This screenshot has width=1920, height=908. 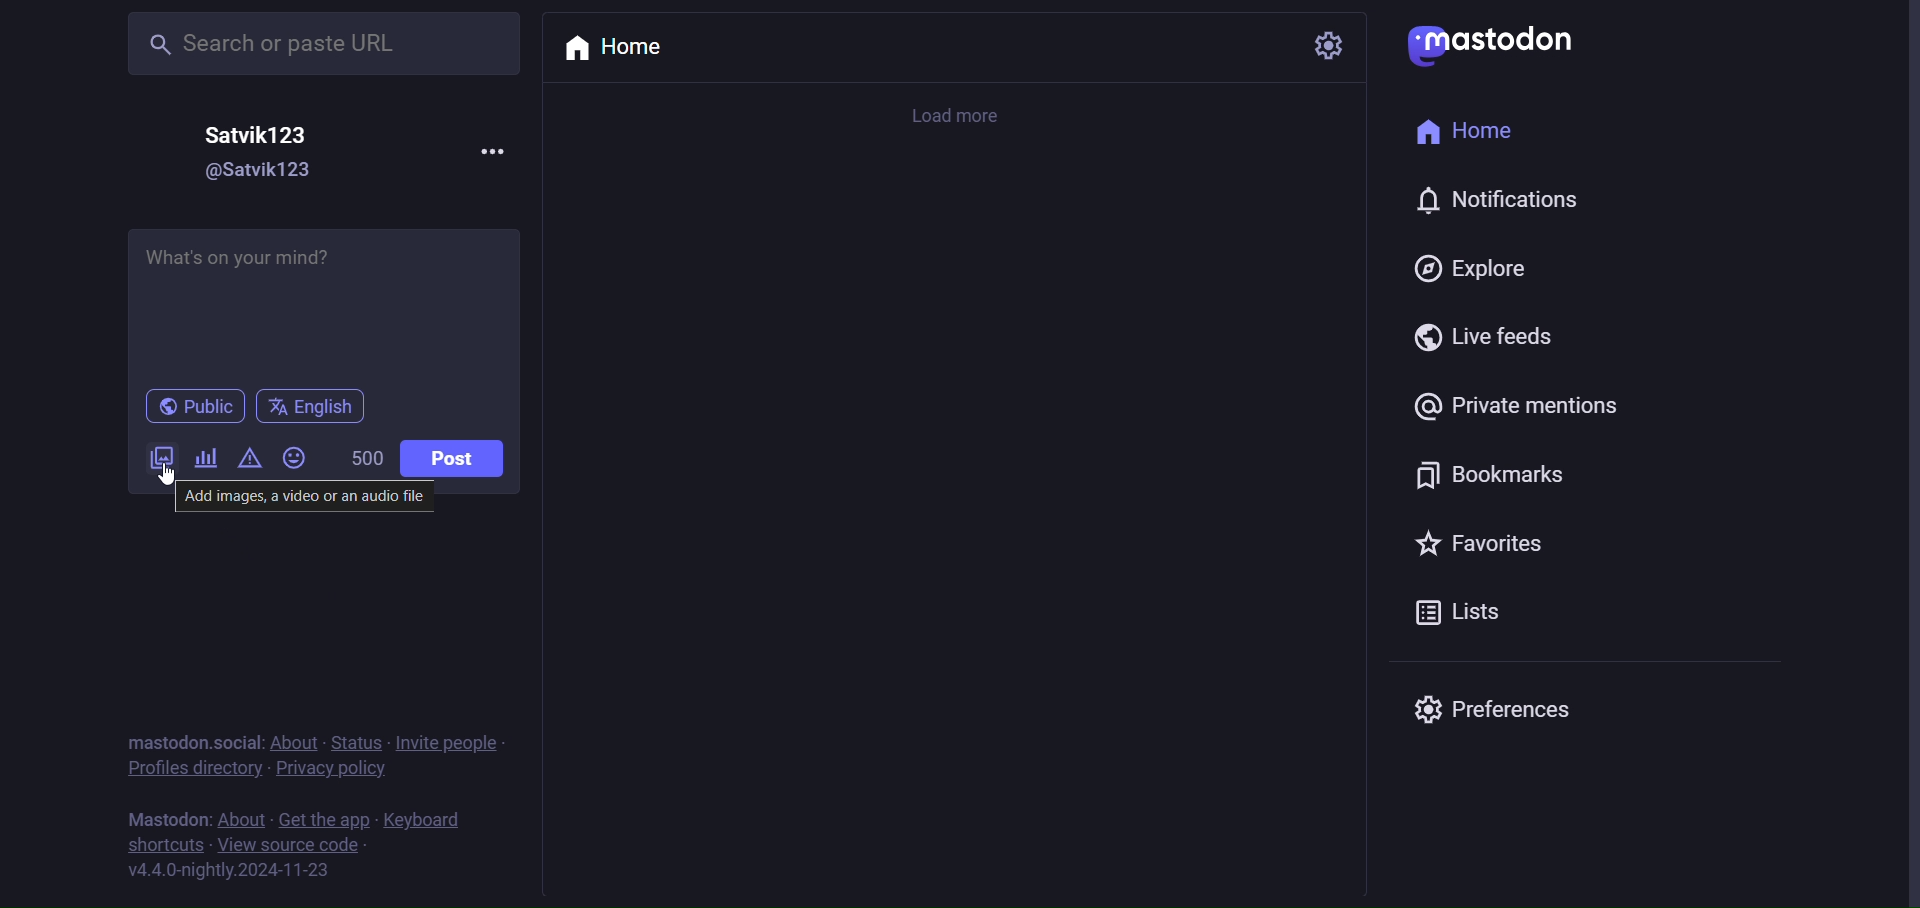 What do you see at coordinates (316, 406) in the screenshot?
I see `english` at bounding box center [316, 406].